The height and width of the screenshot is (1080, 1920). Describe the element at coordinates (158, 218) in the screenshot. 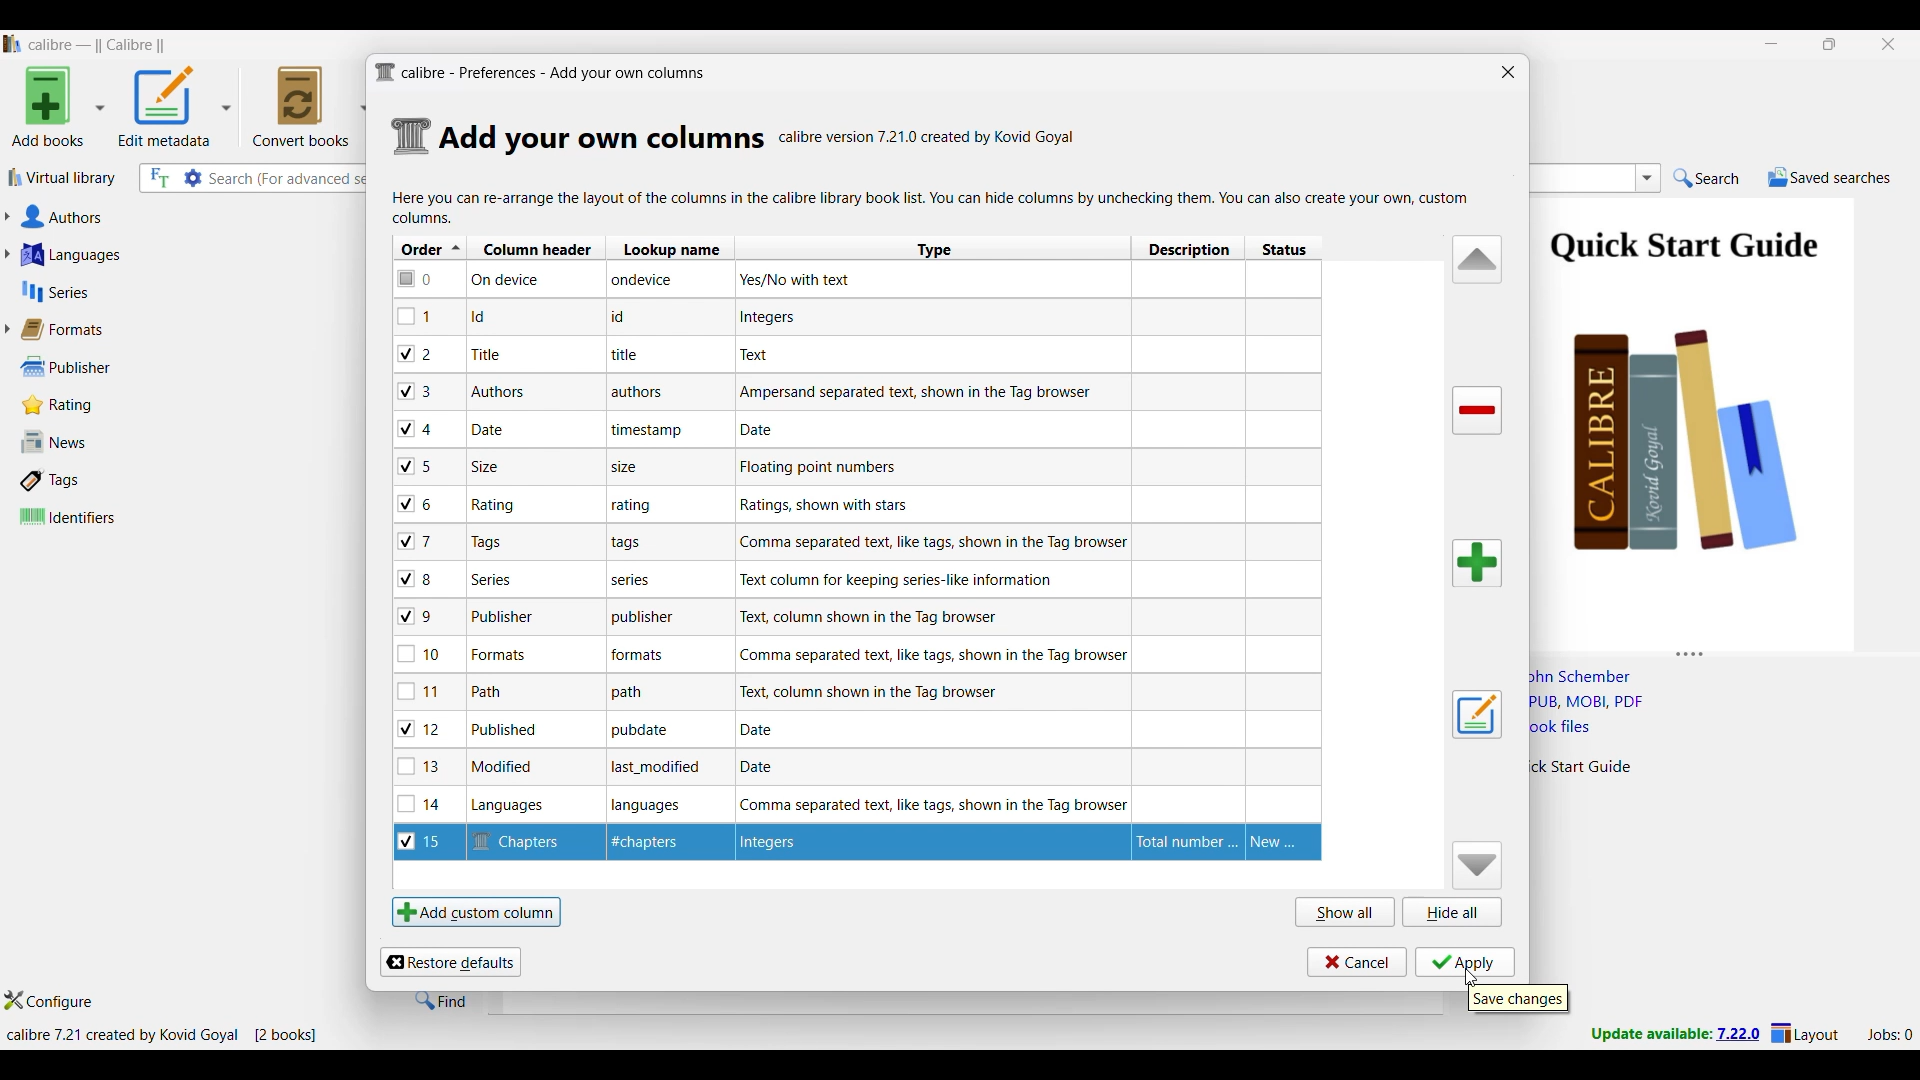

I see `Authors` at that location.